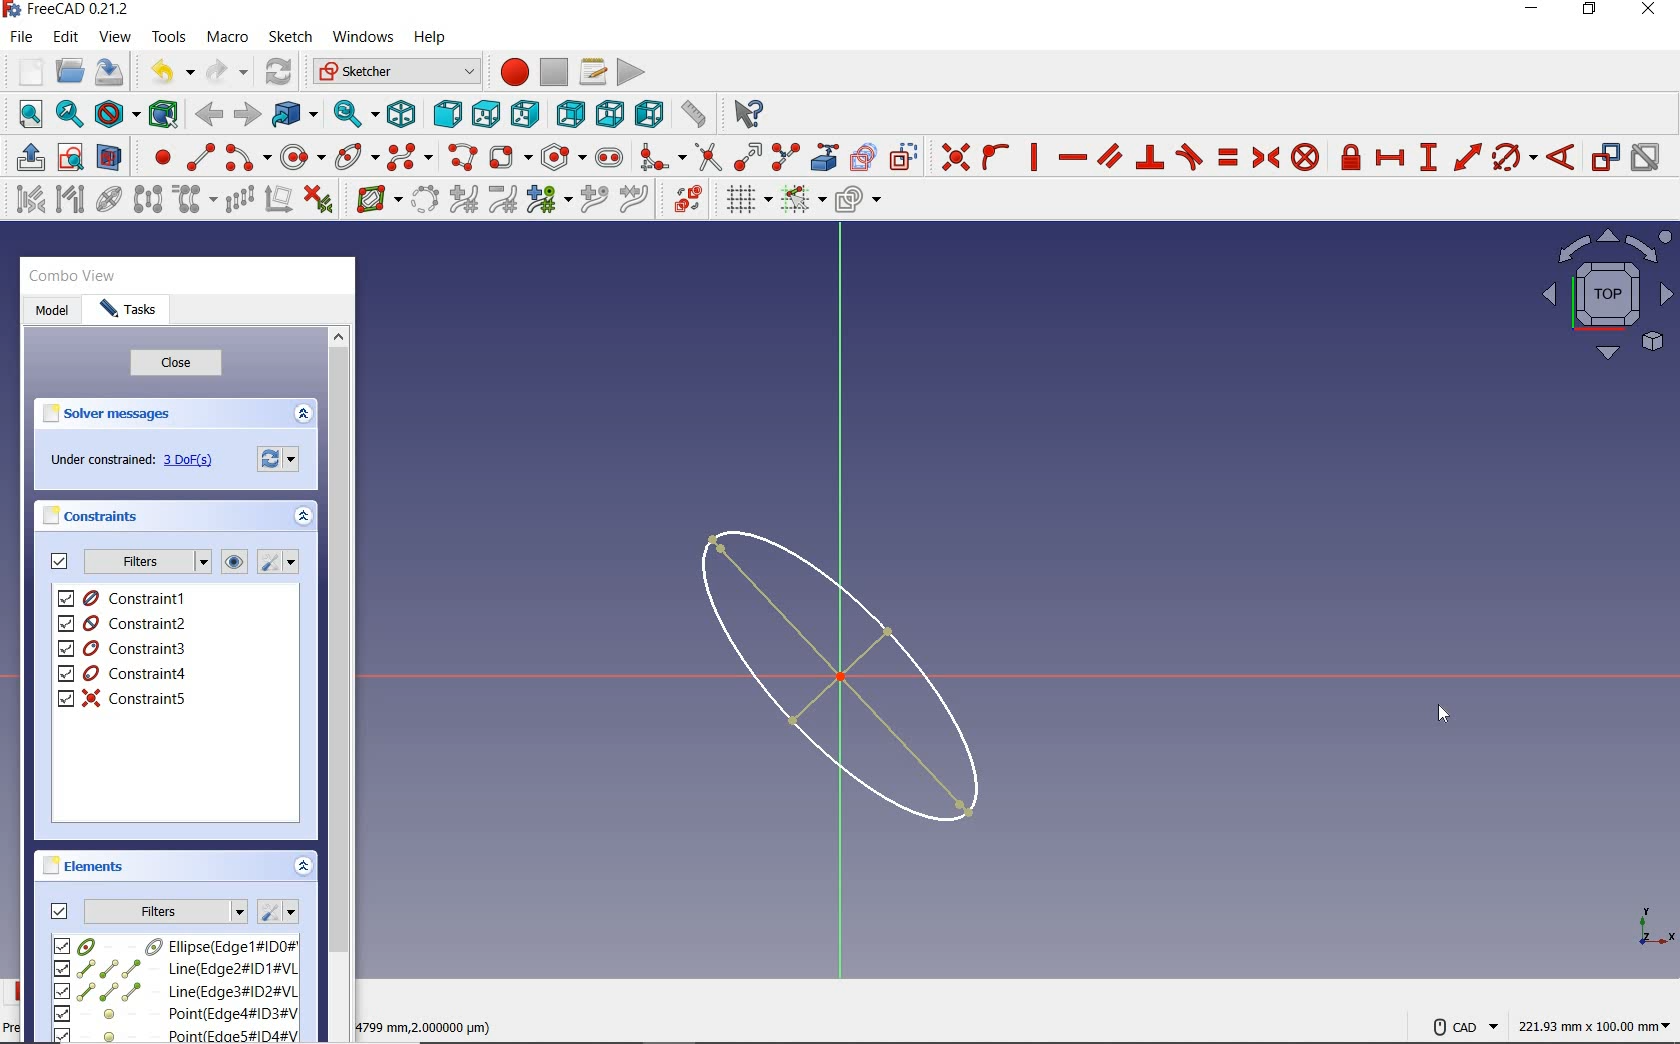  I want to click on clone, so click(192, 200).